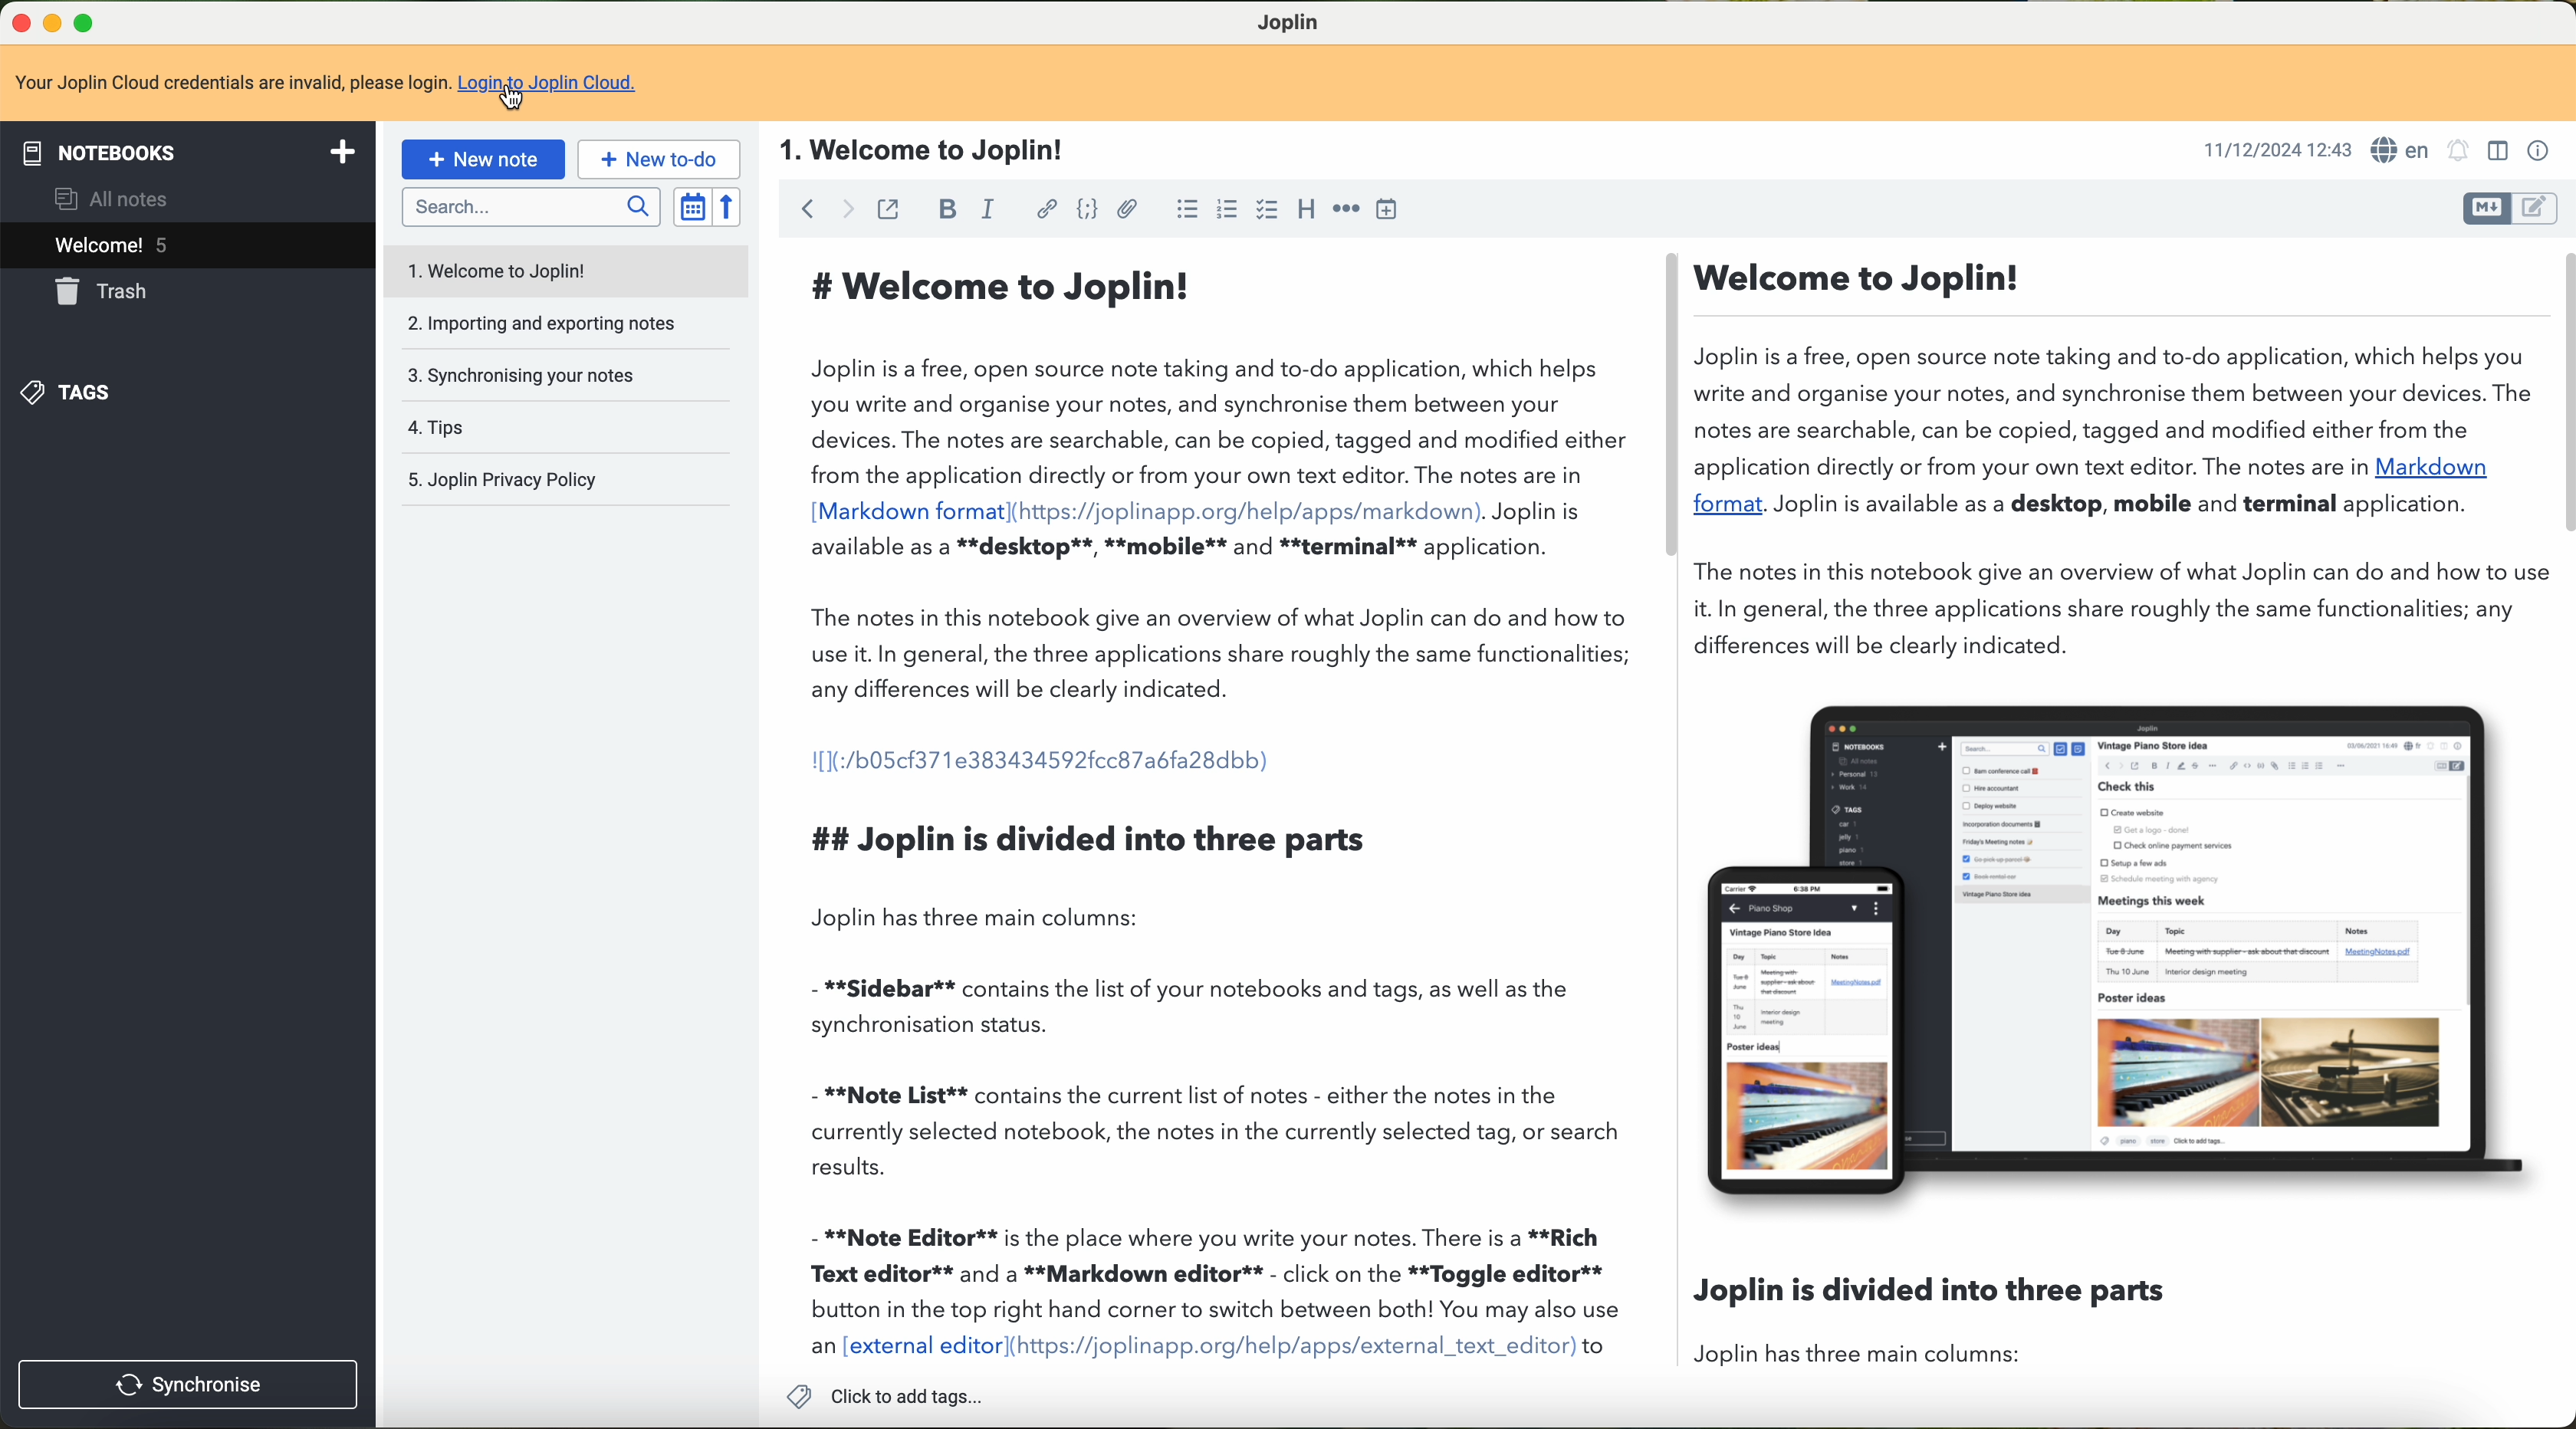 This screenshot has height=1429, width=2576. I want to click on maximize, so click(92, 24).